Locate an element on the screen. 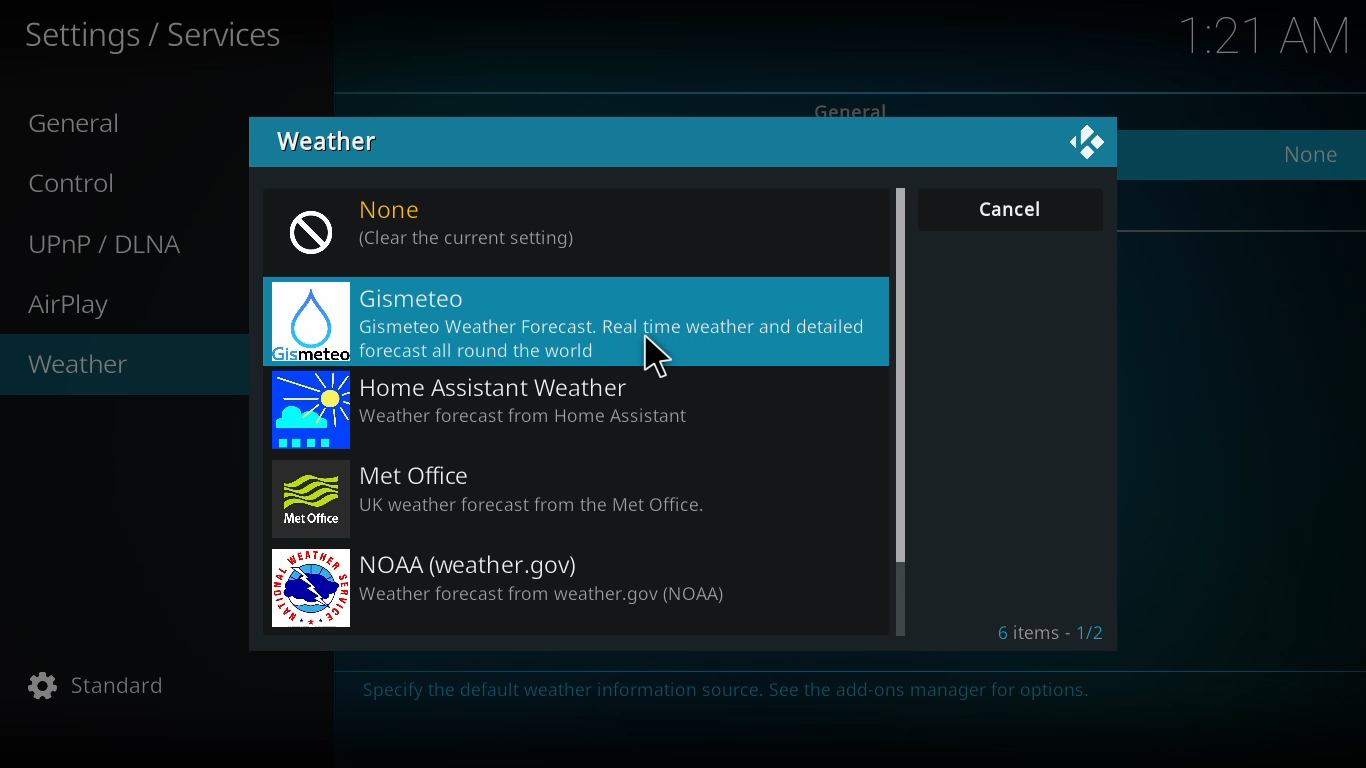 The height and width of the screenshot is (768, 1366). upnp/dlna is located at coordinates (110, 244).